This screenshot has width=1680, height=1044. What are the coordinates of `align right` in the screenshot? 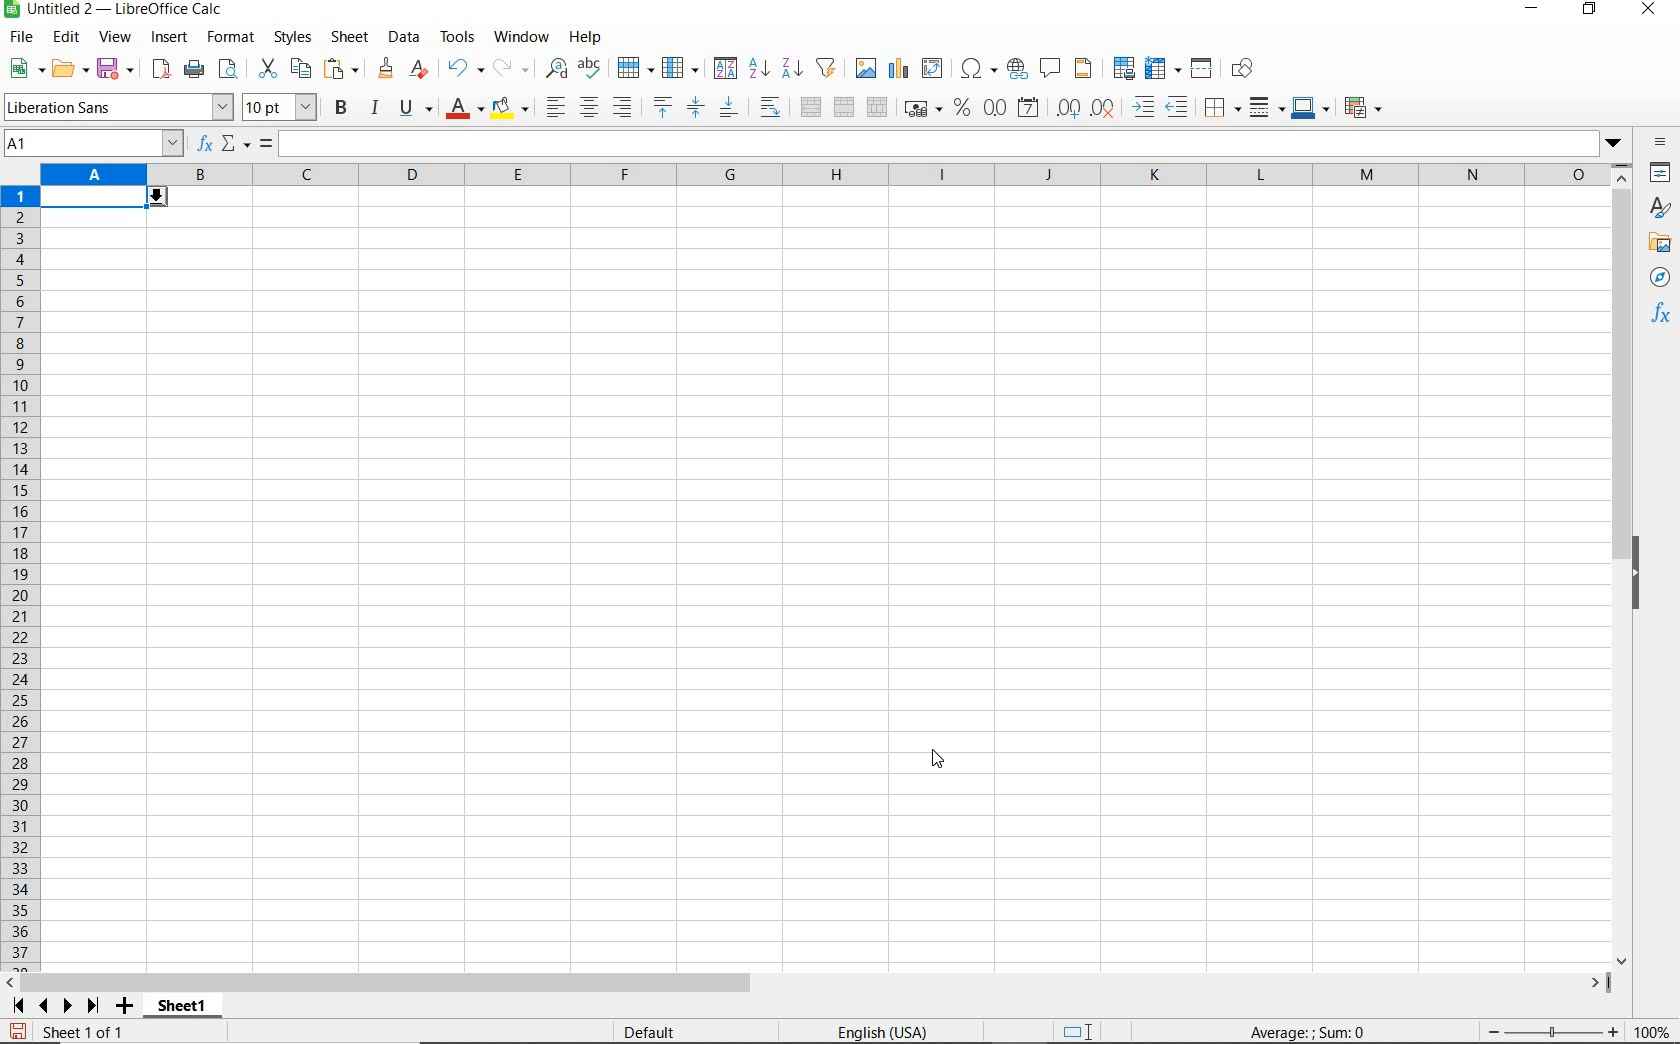 It's located at (624, 107).